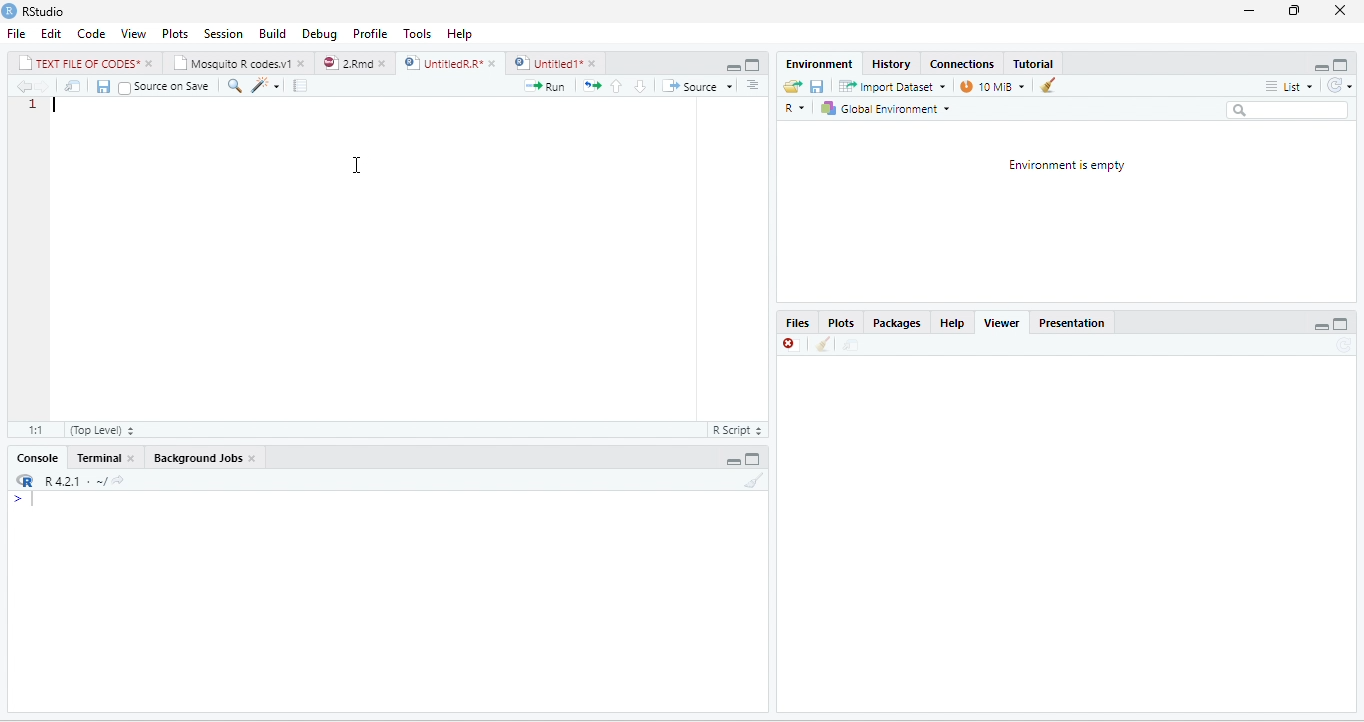  I want to click on maximize, so click(1343, 323).